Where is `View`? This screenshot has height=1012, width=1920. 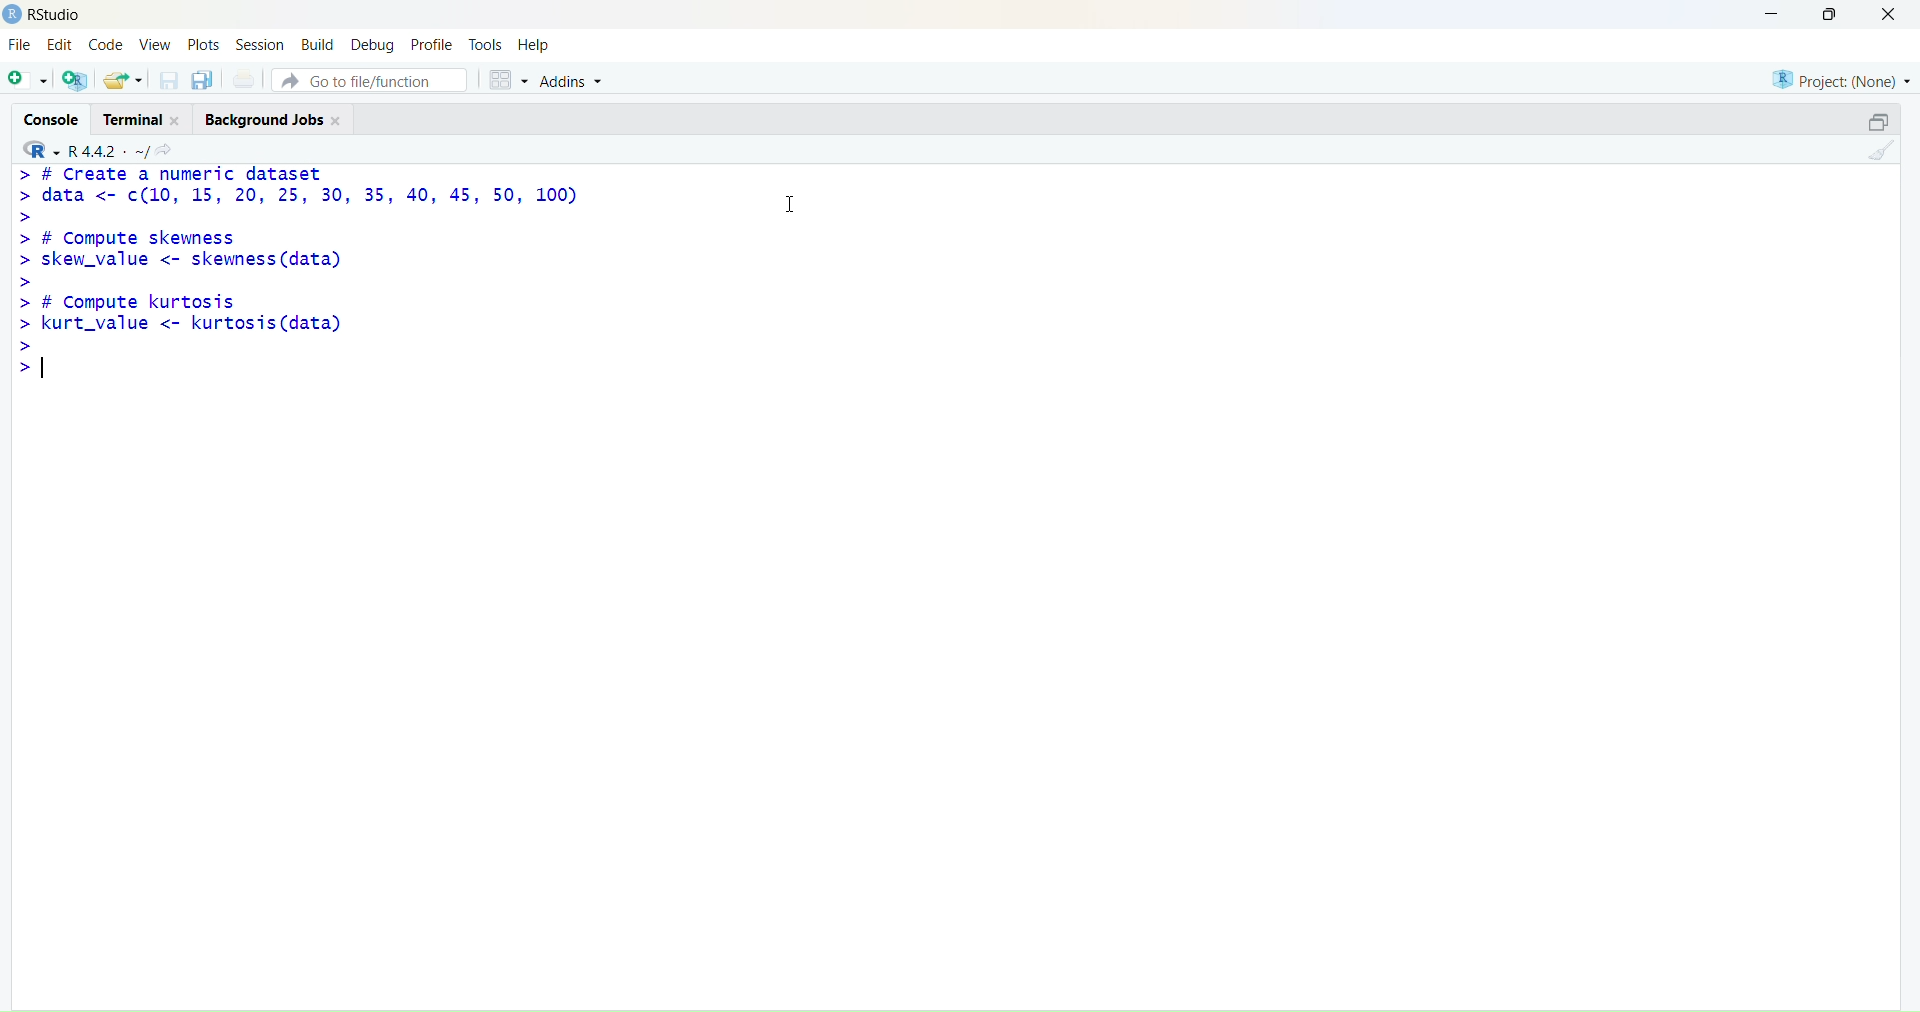
View is located at coordinates (153, 46).